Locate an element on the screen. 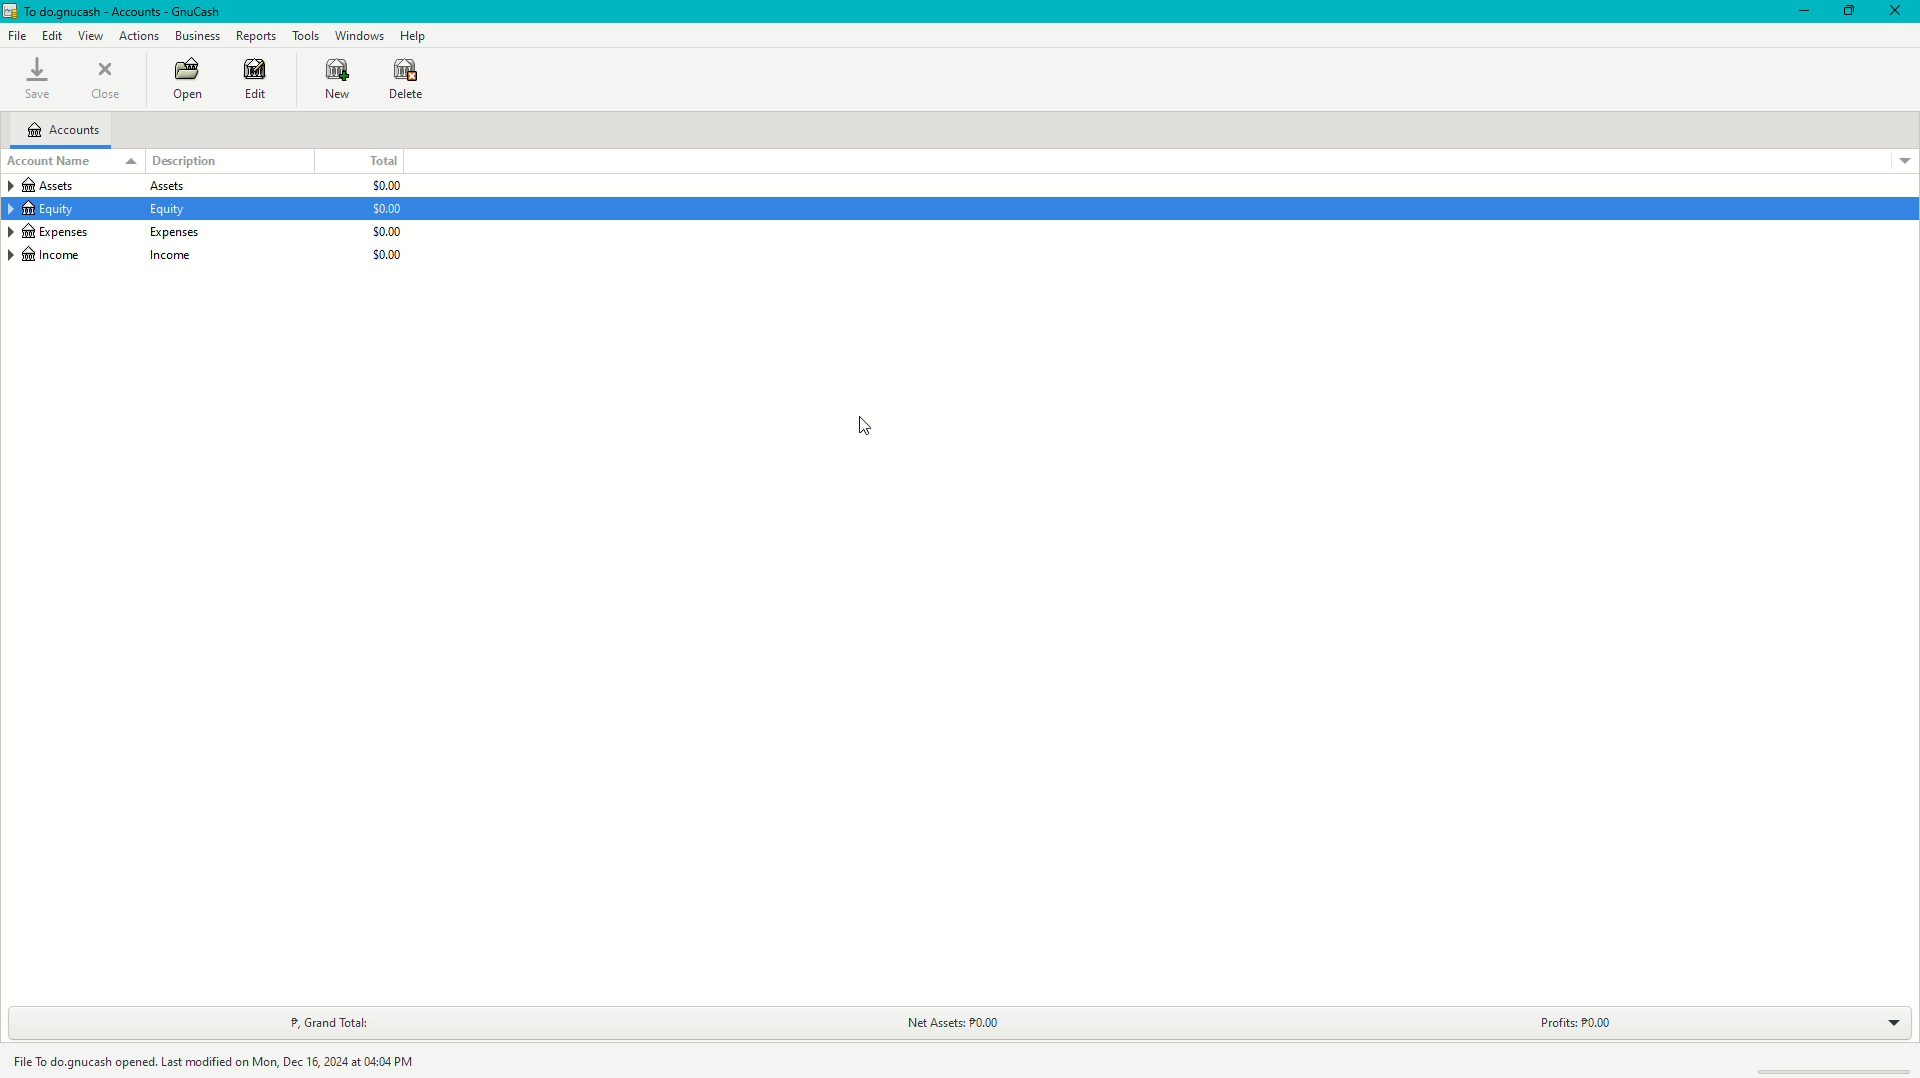  Restore is located at coordinates (1848, 10).